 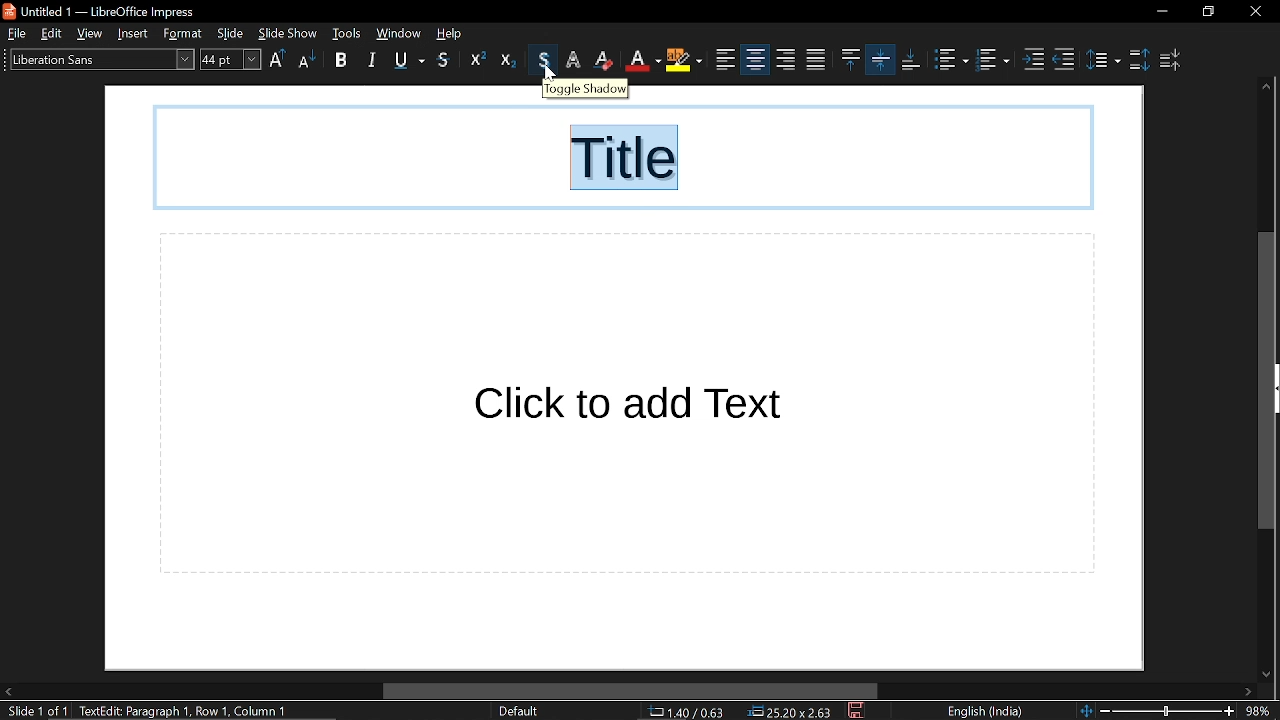 What do you see at coordinates (34, 712) in the screenshot?
I see `slide 1 of 1` at bounding box center [34, 712].